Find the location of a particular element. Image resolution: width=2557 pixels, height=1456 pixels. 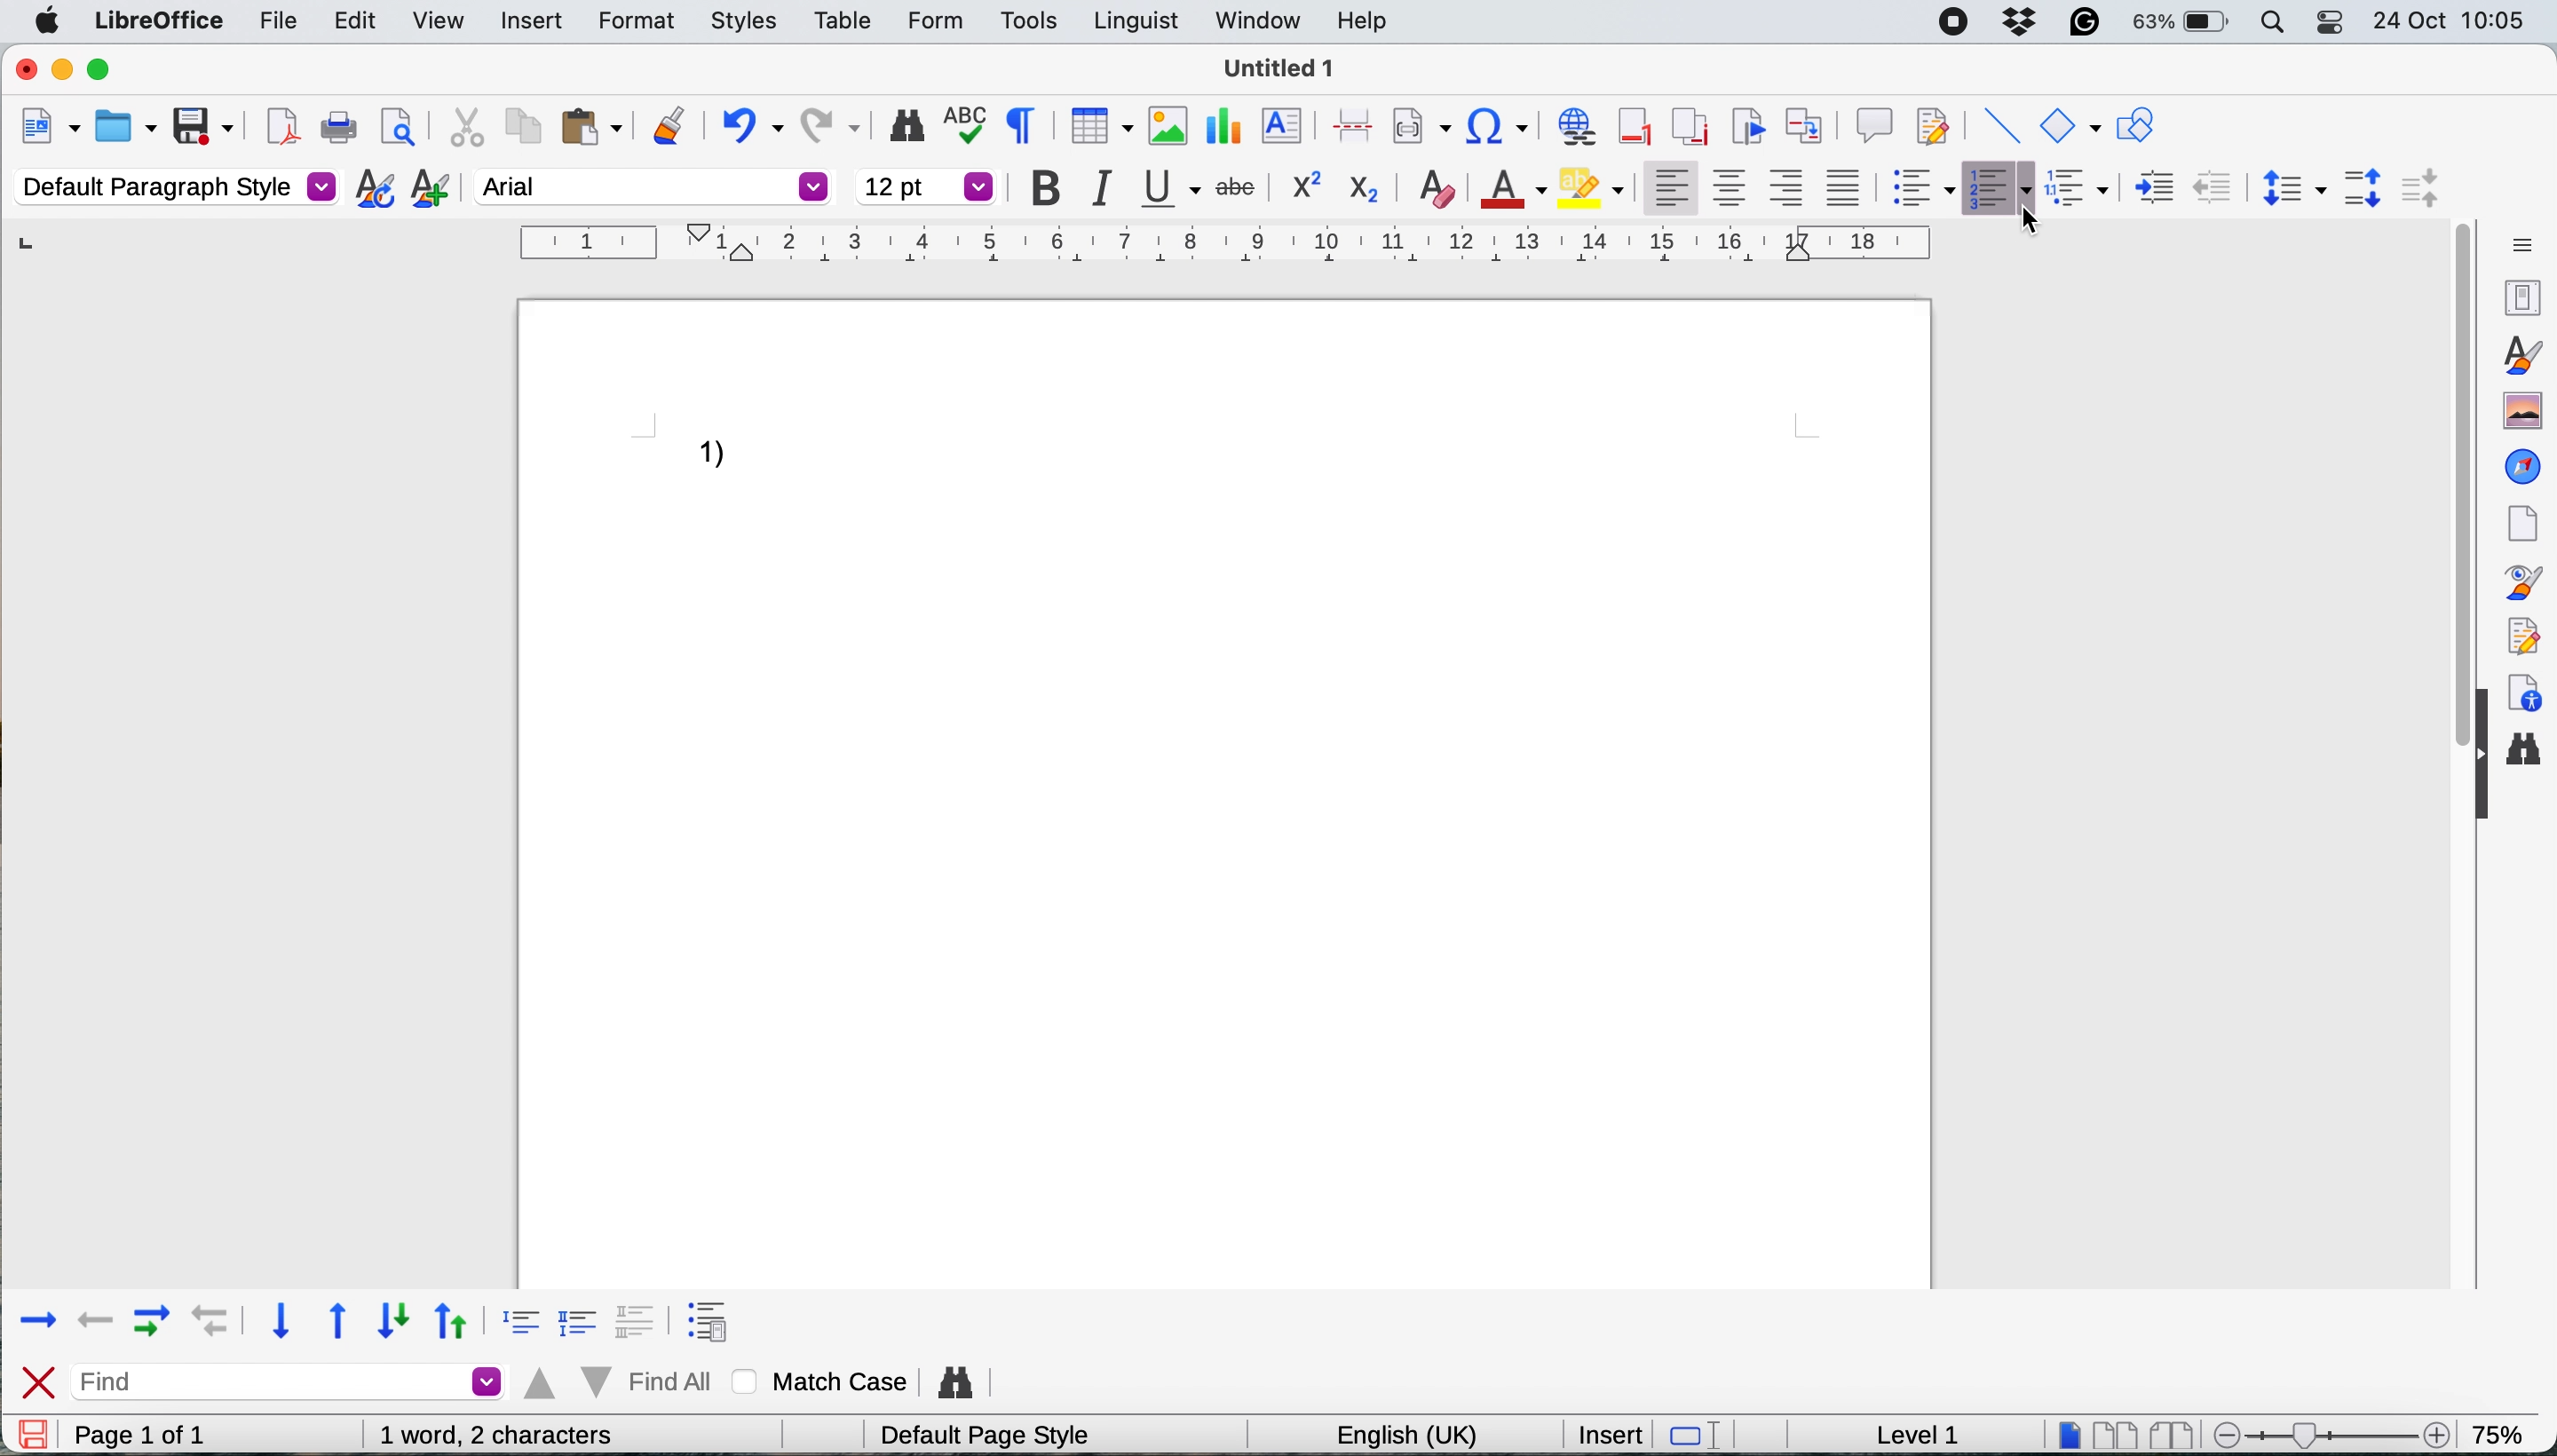

minimise is located at coordinates (63, 70).